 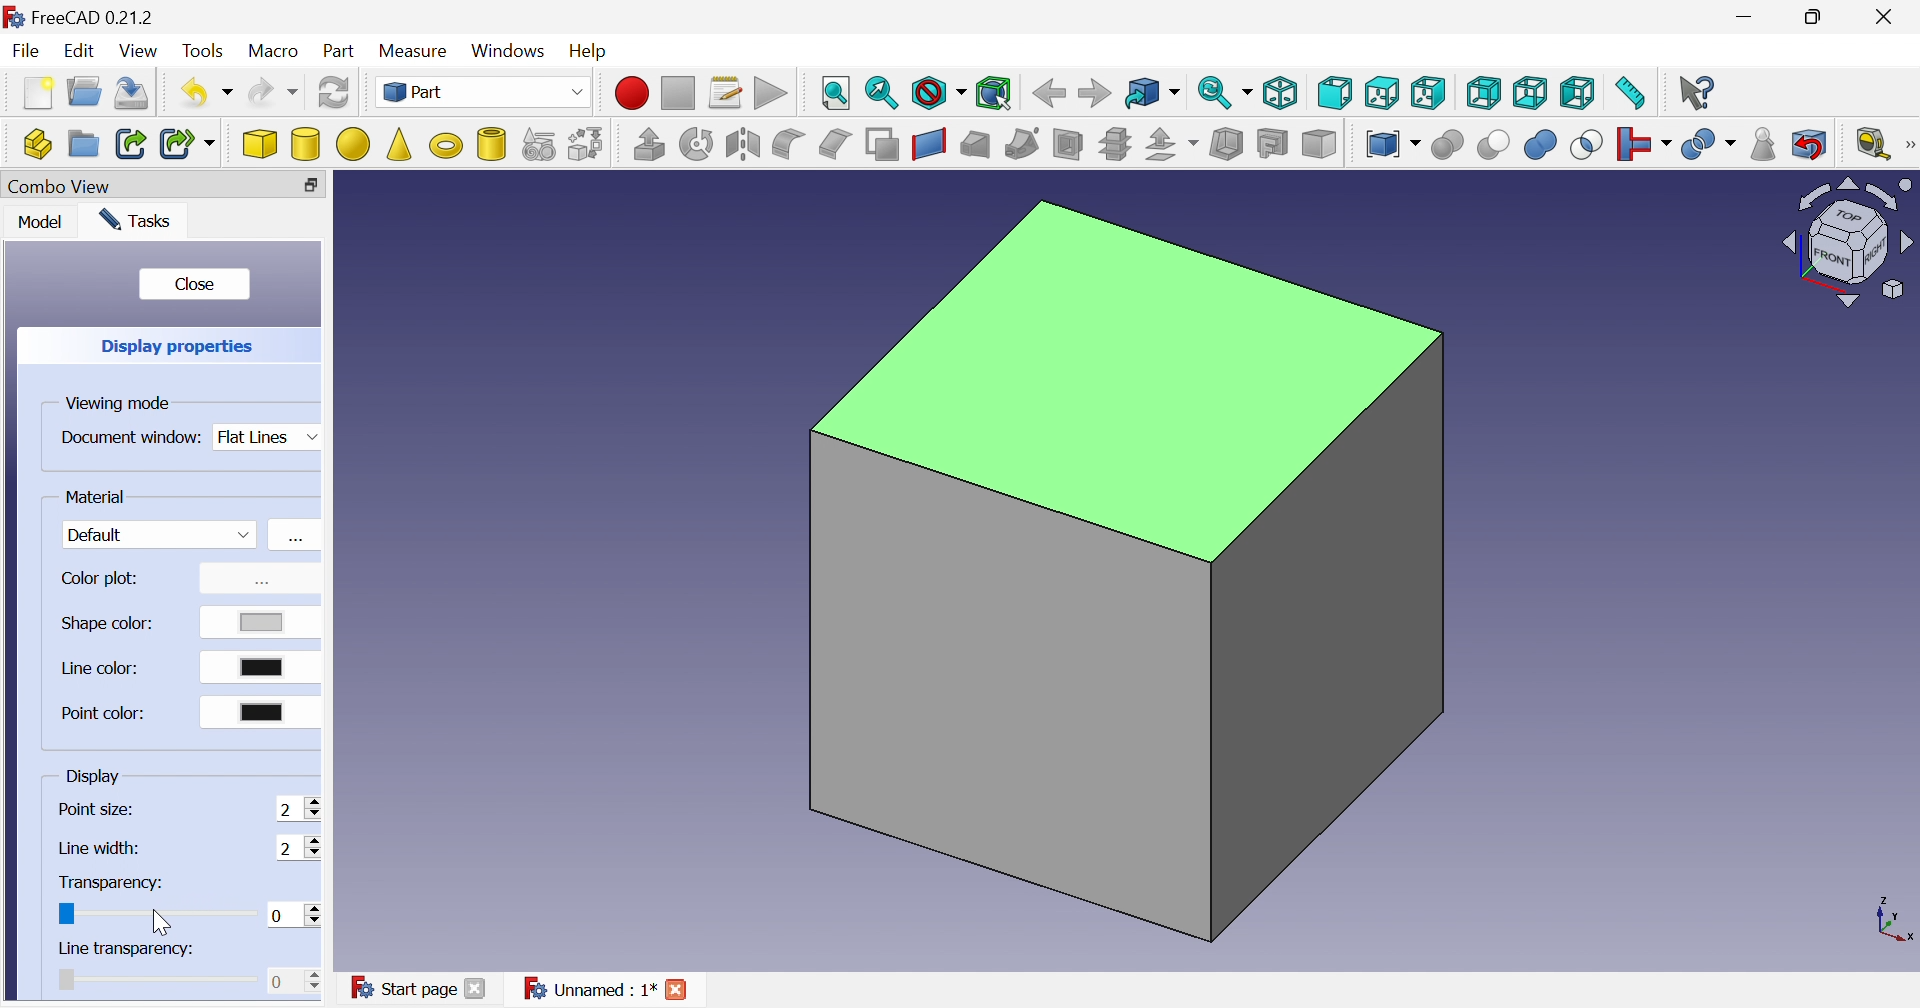 I want to click on Check geometry, so click(x=1764, y=145).